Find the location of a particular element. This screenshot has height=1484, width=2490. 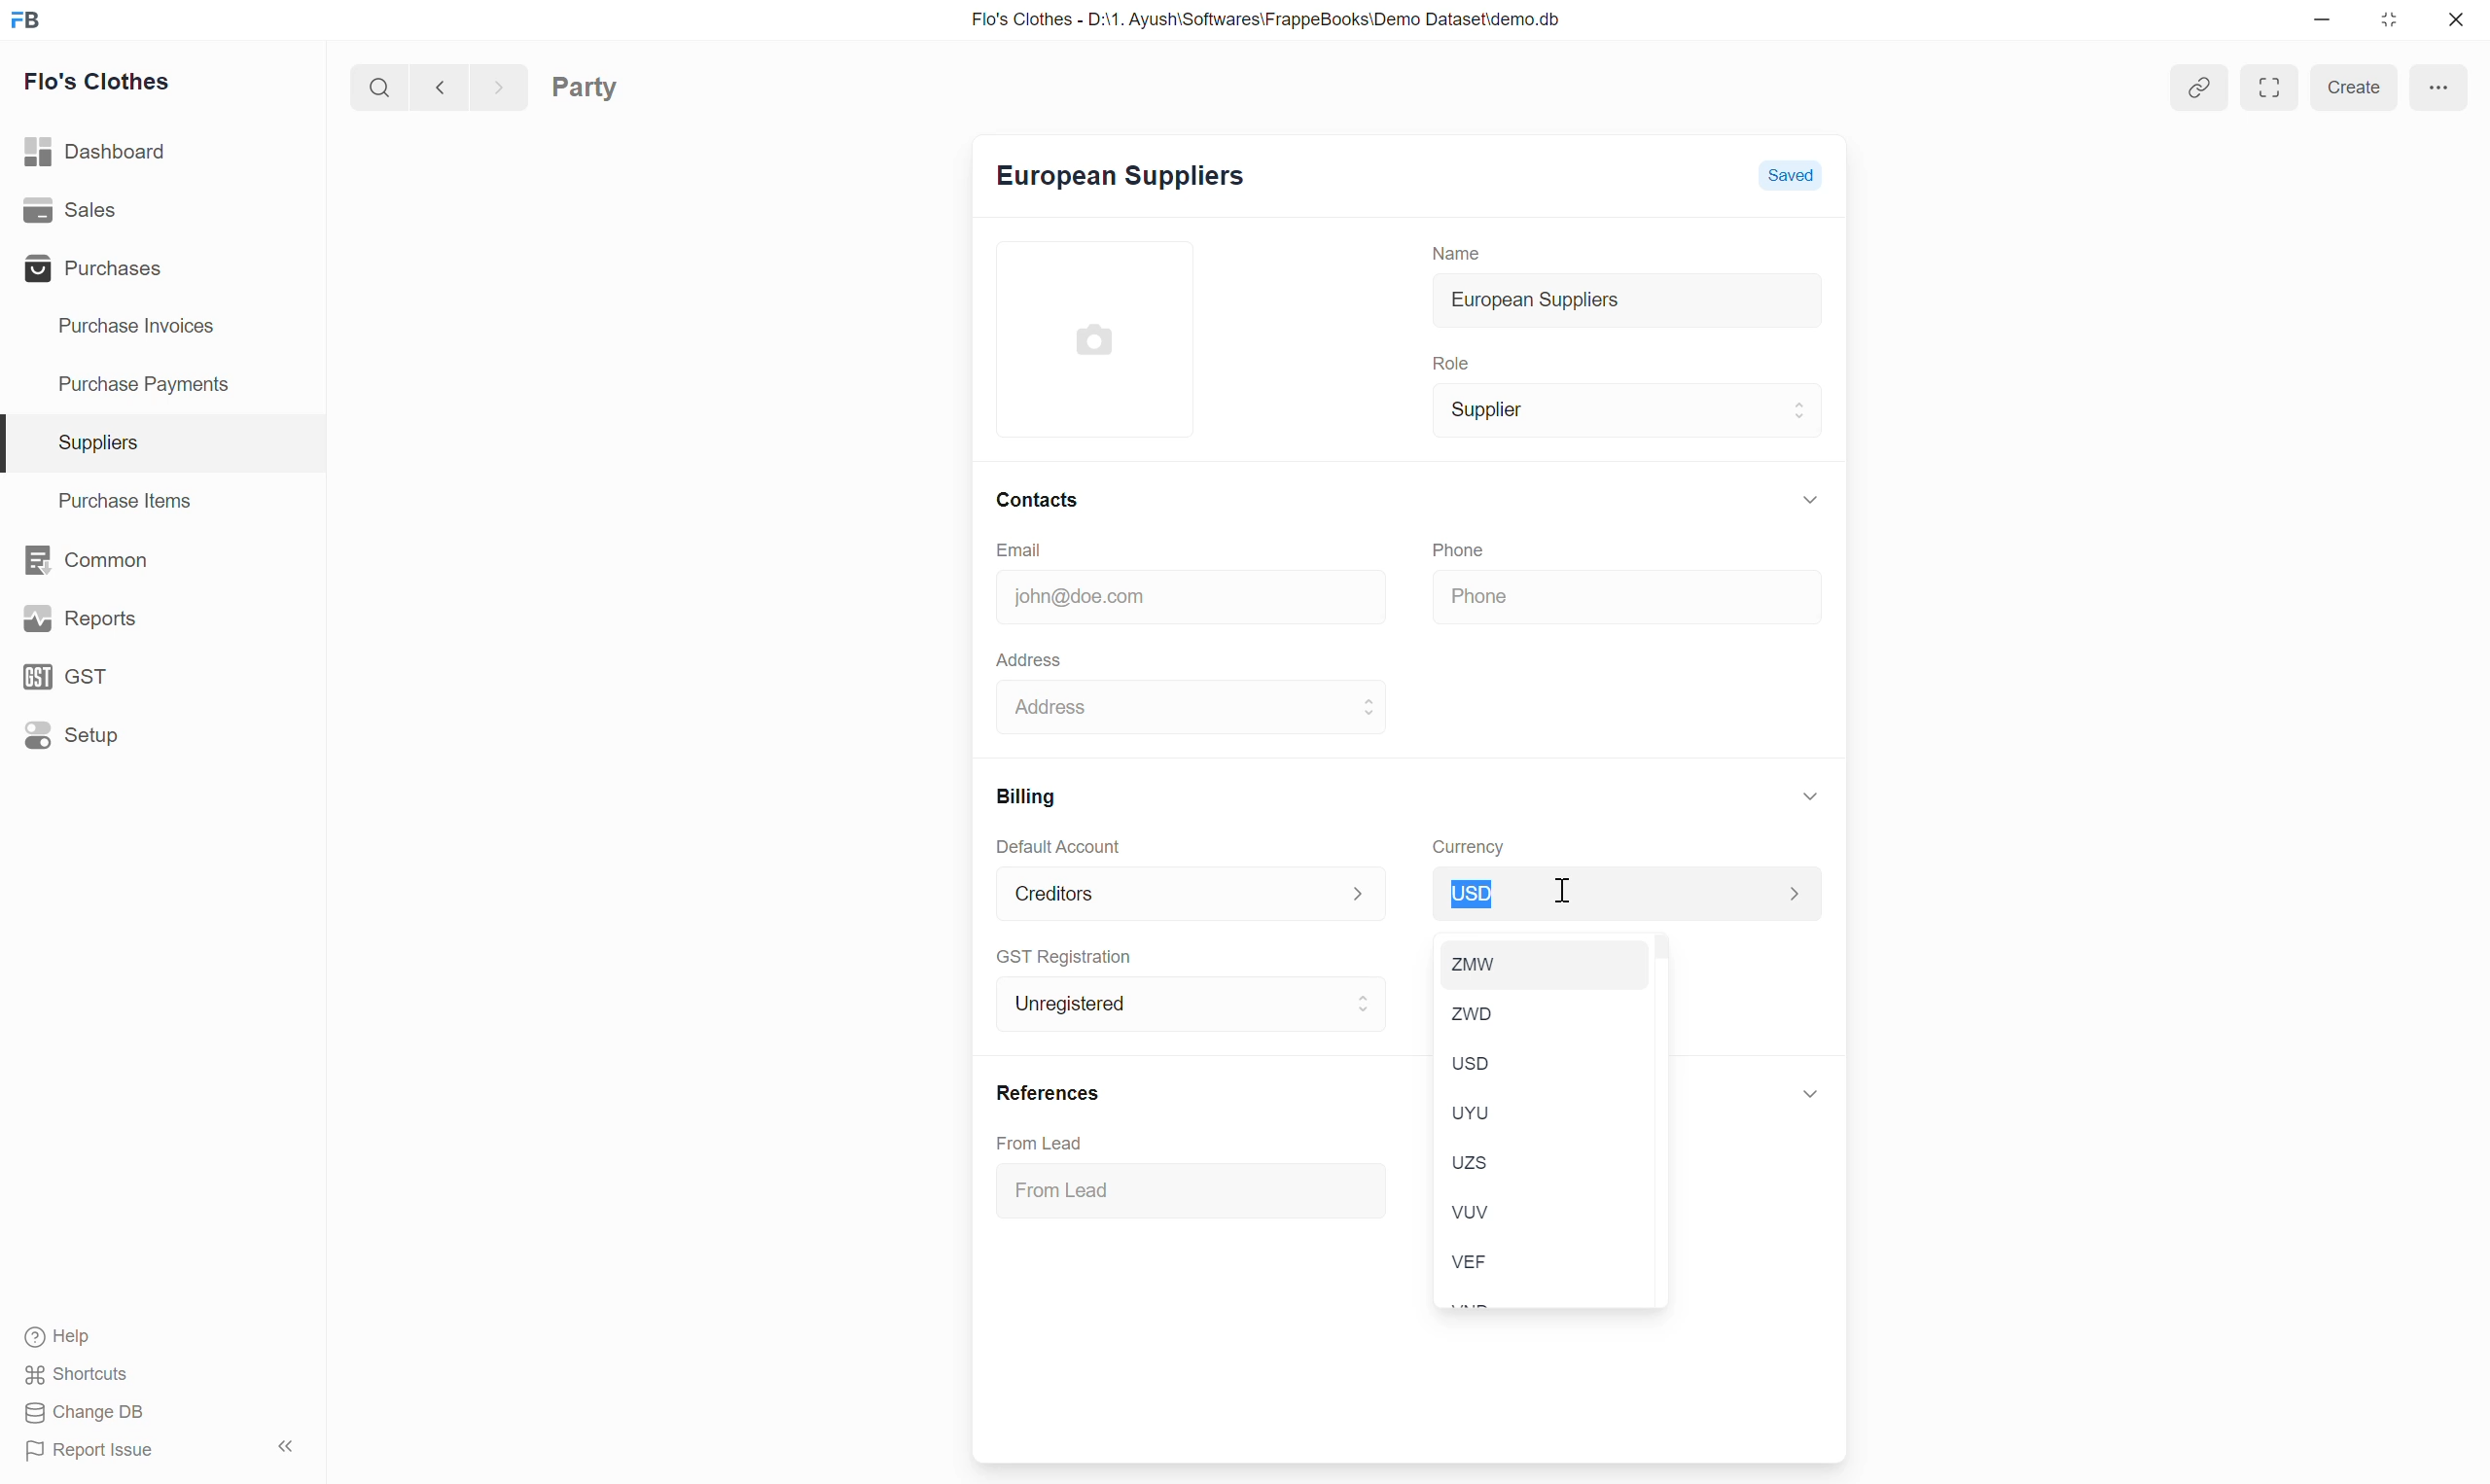

BE Common is located at coordinates (80, 553).